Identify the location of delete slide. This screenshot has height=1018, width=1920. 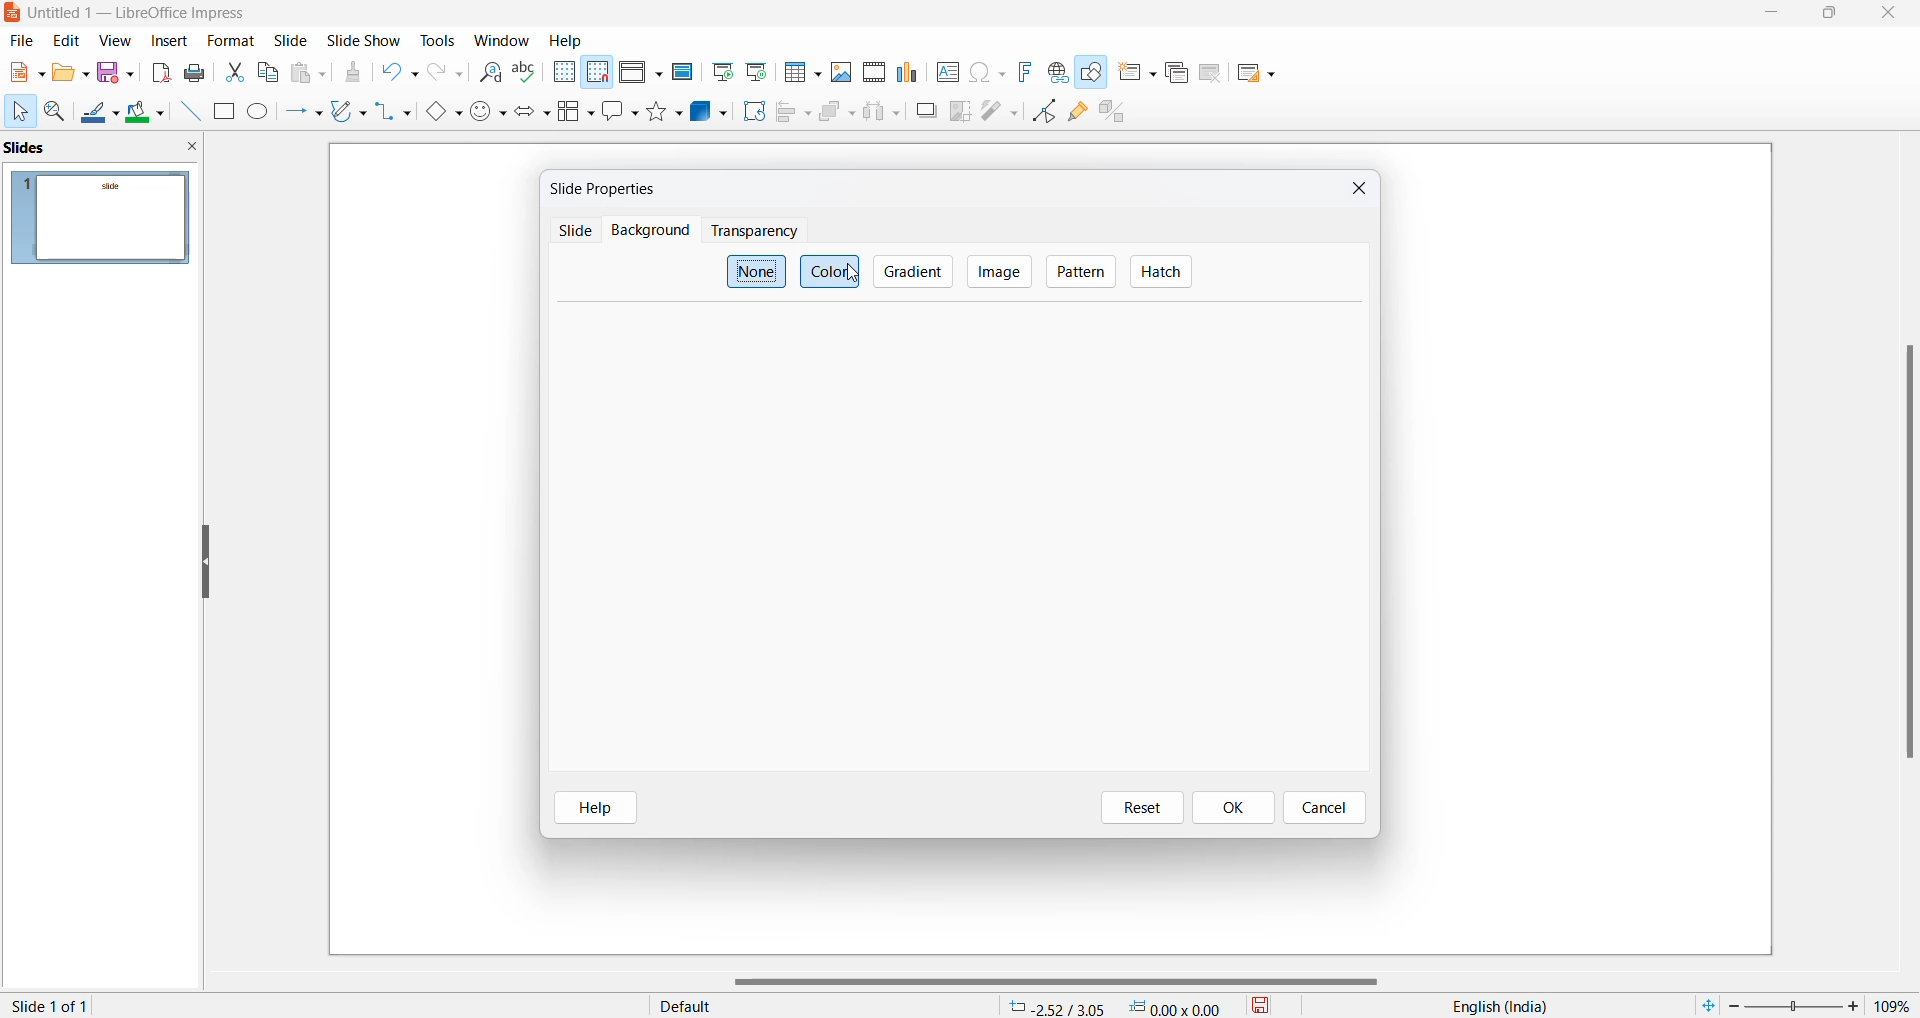
(1210, 77).